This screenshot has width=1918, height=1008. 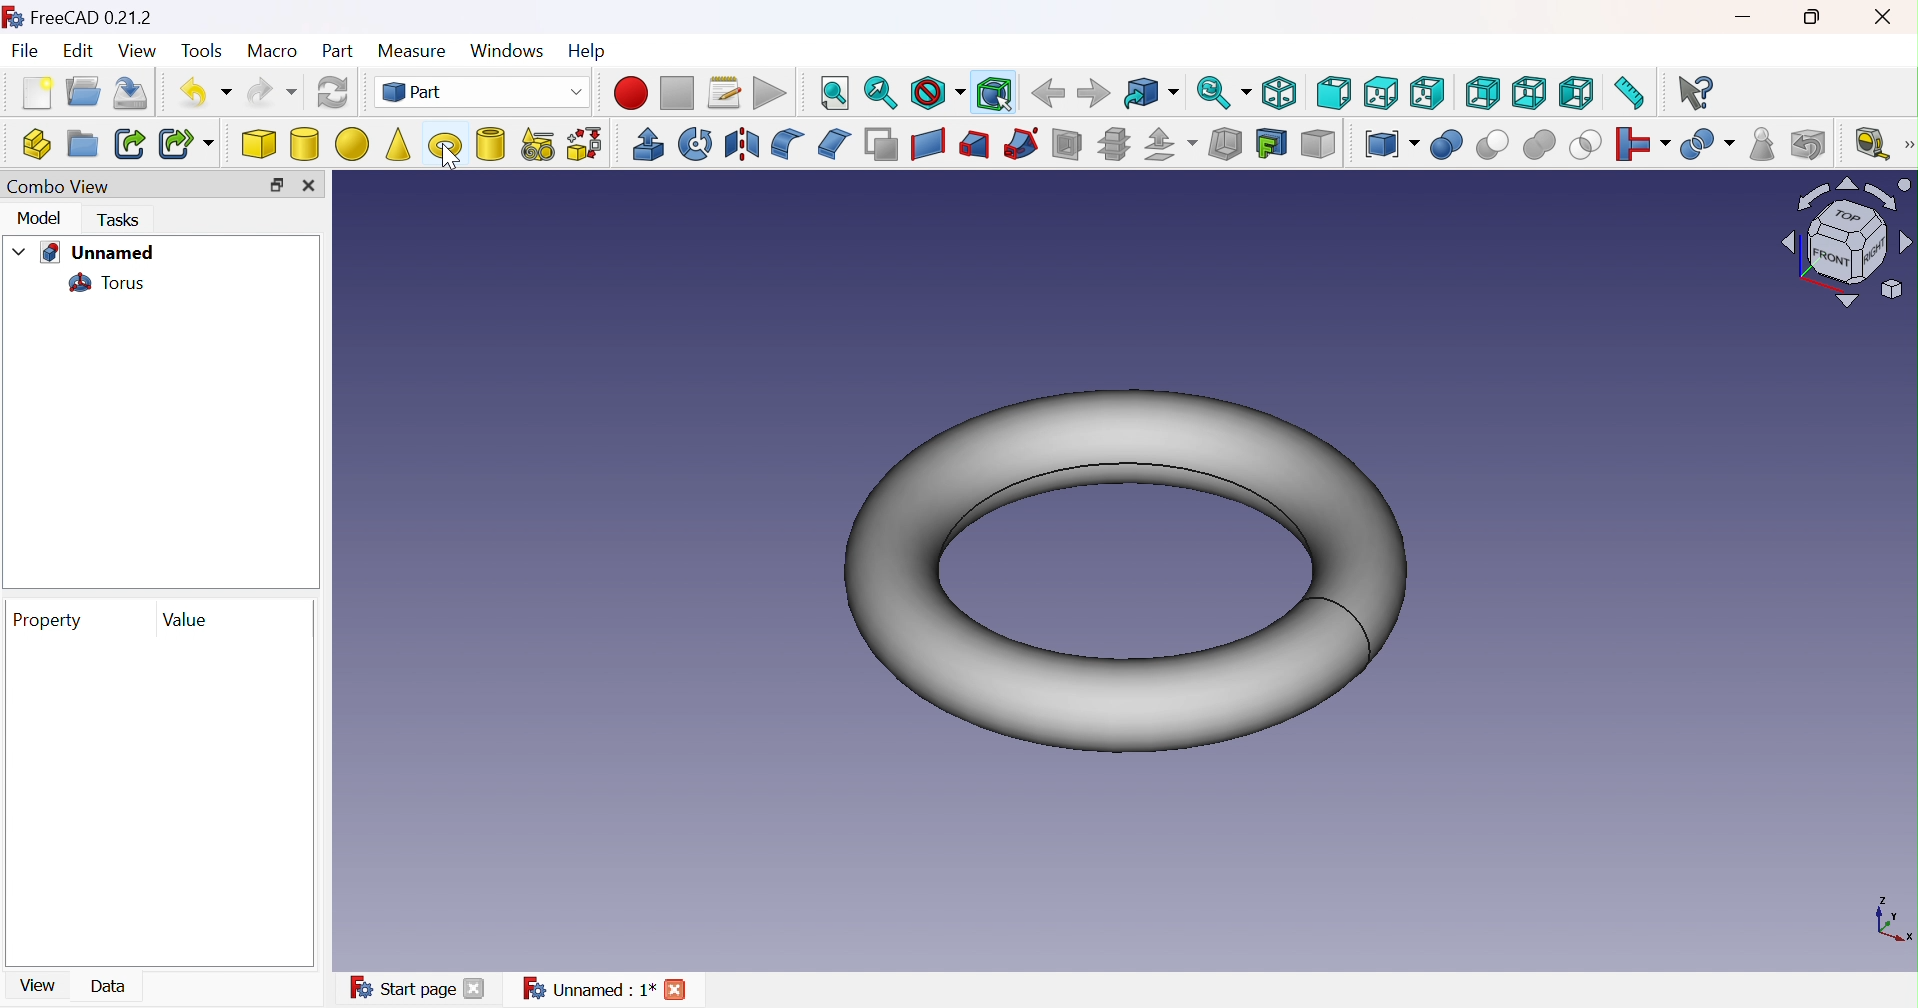 What do you see at coordinates (612, 988) in the screenshot?
I see `Unnamed : 1*` at bounding box center [612, 988].